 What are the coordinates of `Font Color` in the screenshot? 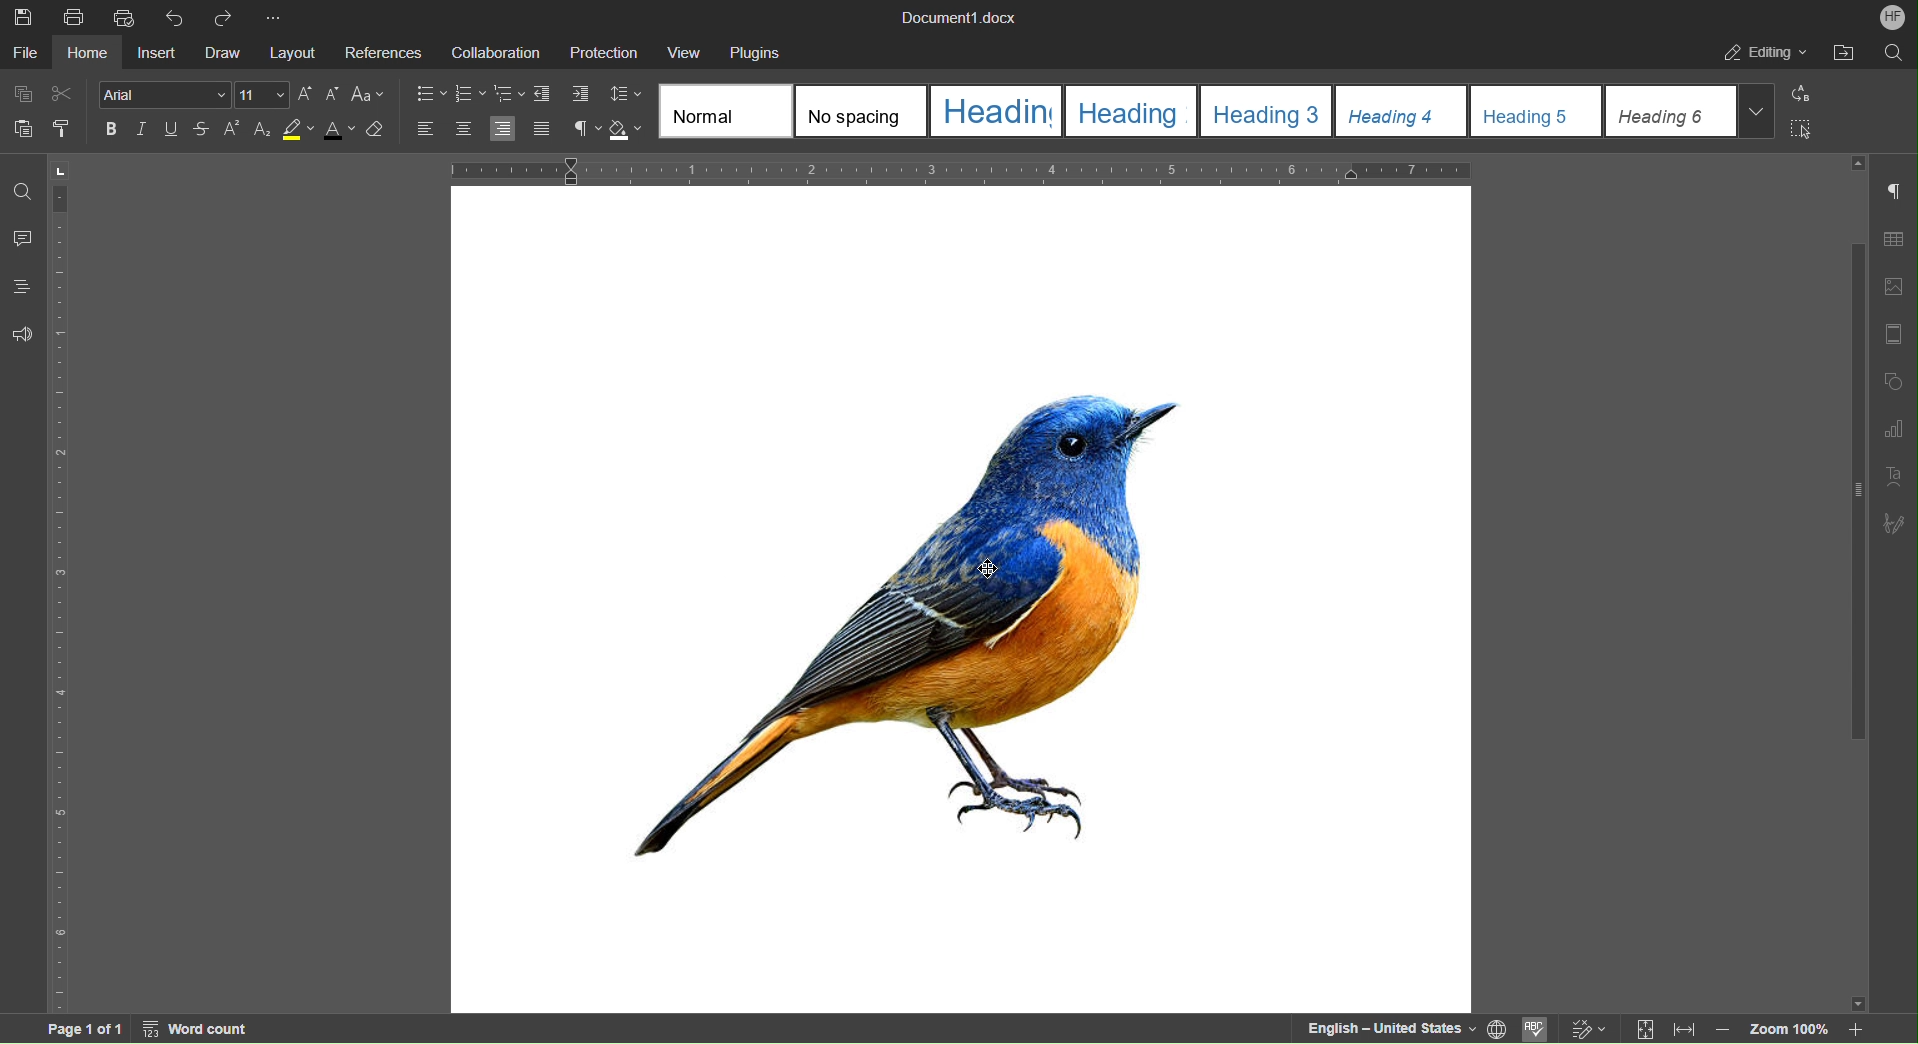 It's located at (339, 131).